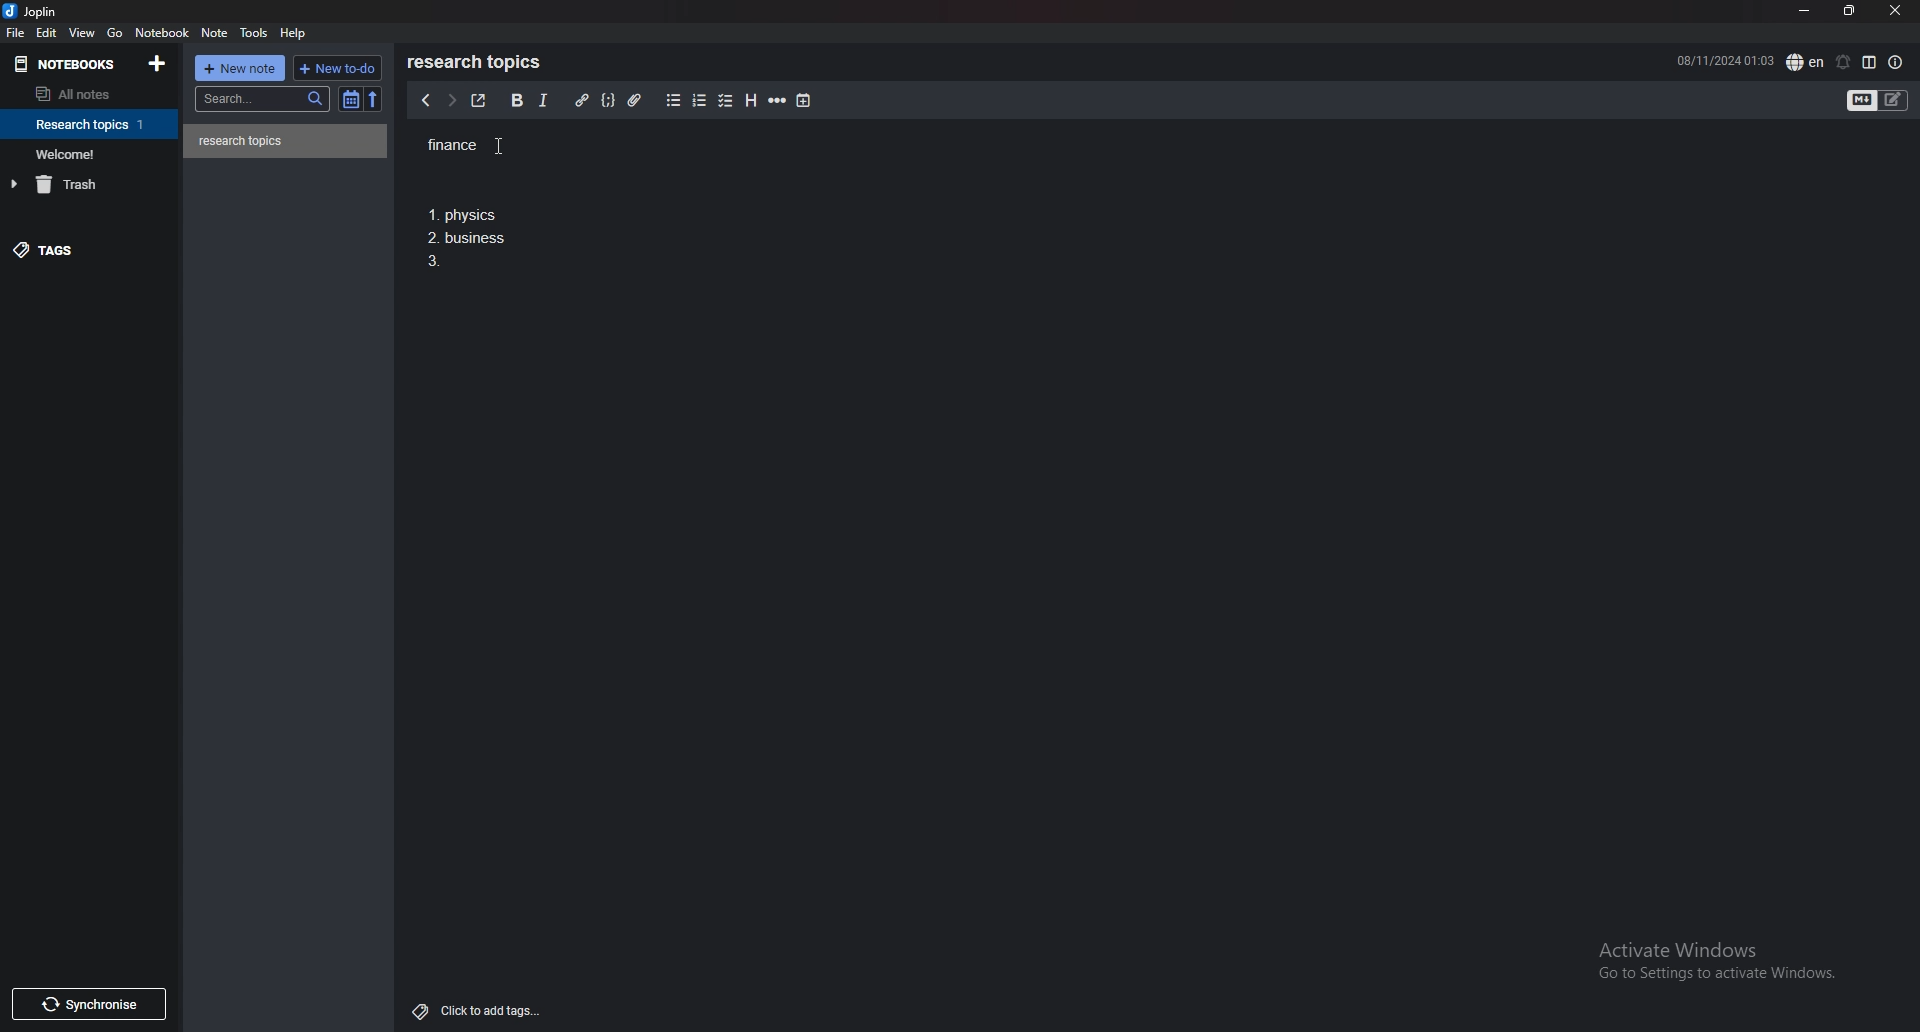 This screenshot has width=1920, height=1032. I want to click on next, so click(449, 102).